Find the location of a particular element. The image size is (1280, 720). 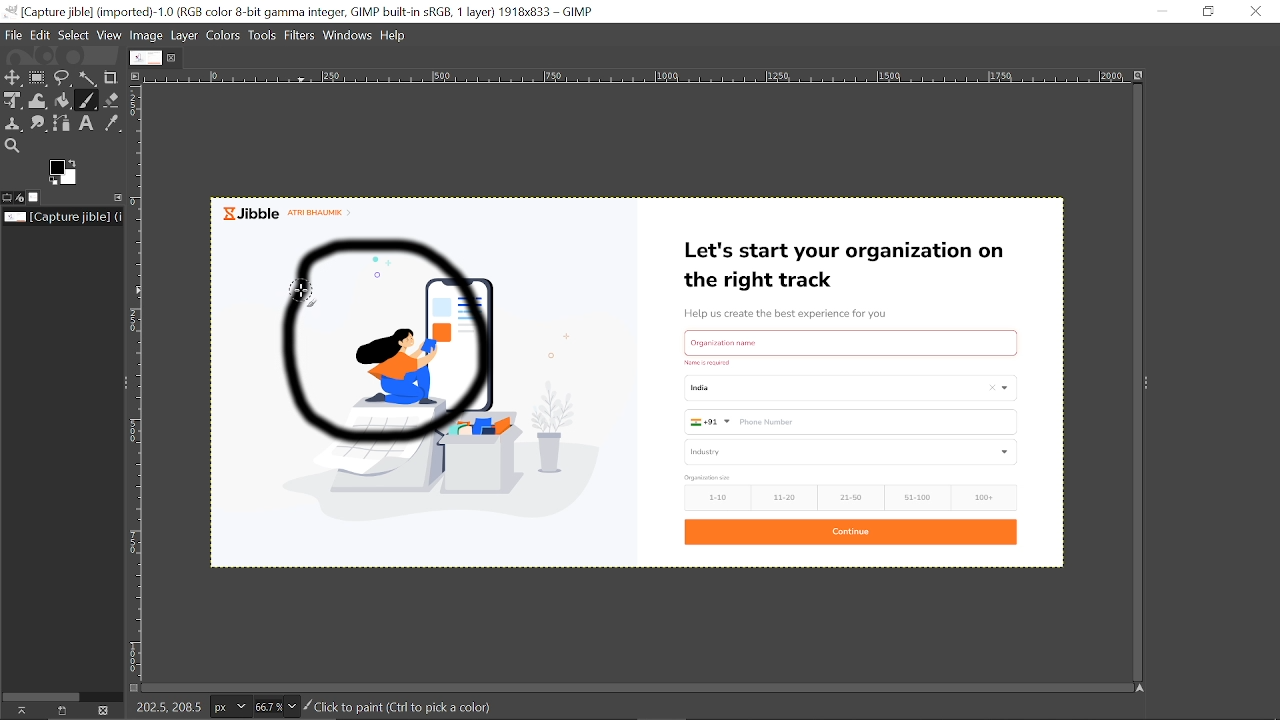

create a new display for this image is located at coordinates (59, 710).